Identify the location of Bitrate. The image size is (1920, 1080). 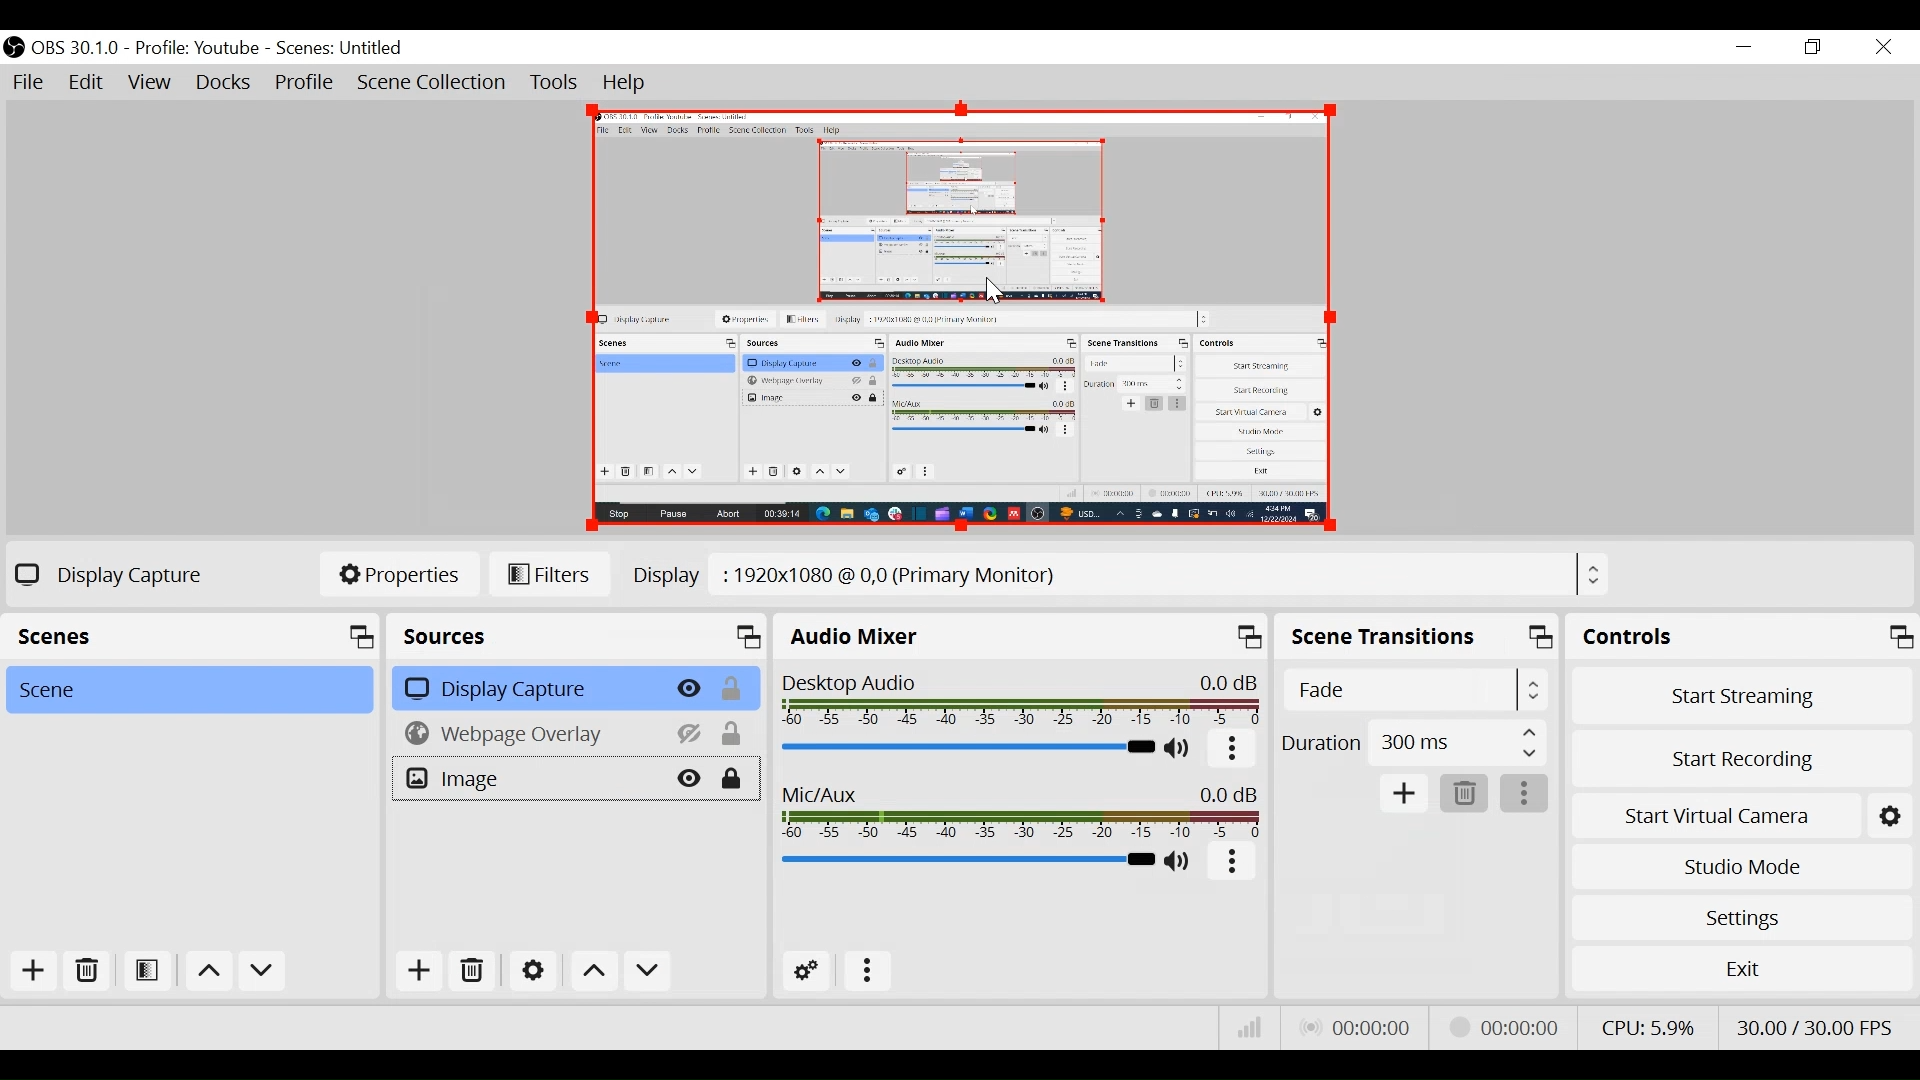
(1251, 1026).